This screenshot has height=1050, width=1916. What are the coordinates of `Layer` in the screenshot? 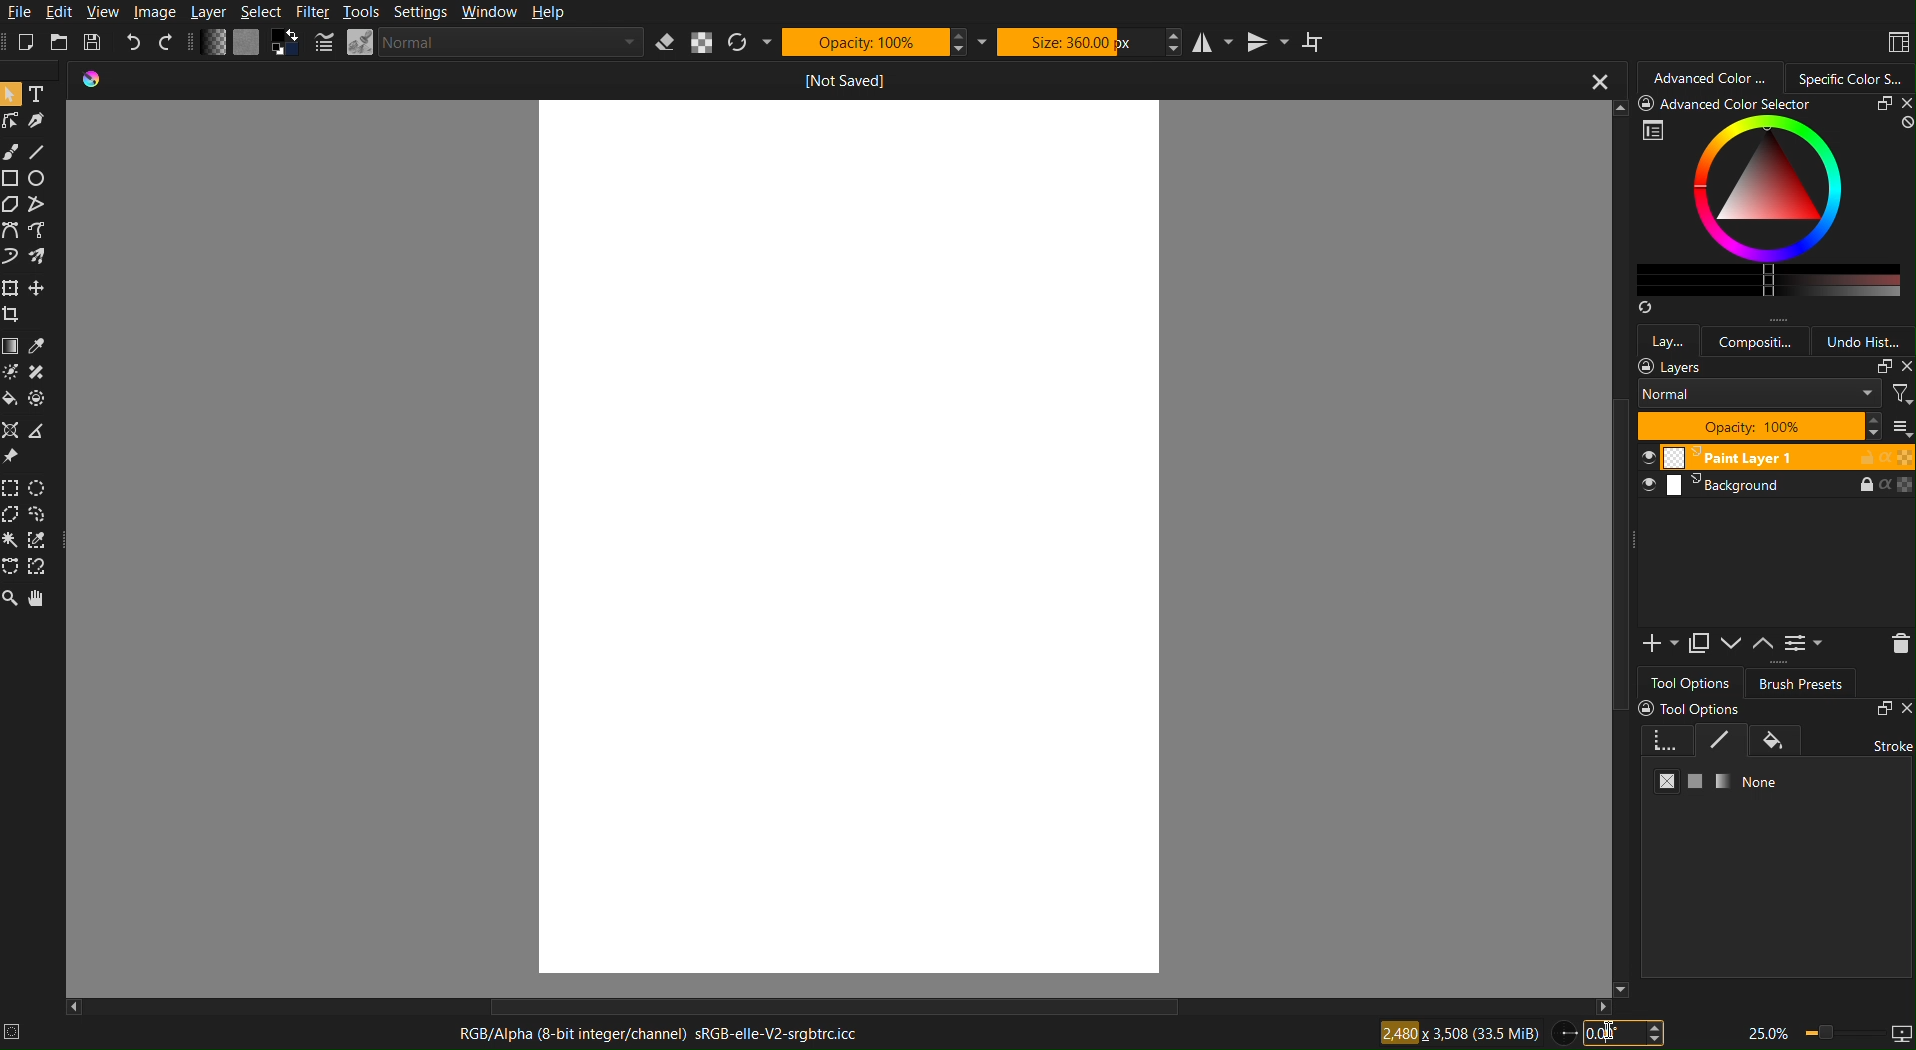 It's located at (209, 12).